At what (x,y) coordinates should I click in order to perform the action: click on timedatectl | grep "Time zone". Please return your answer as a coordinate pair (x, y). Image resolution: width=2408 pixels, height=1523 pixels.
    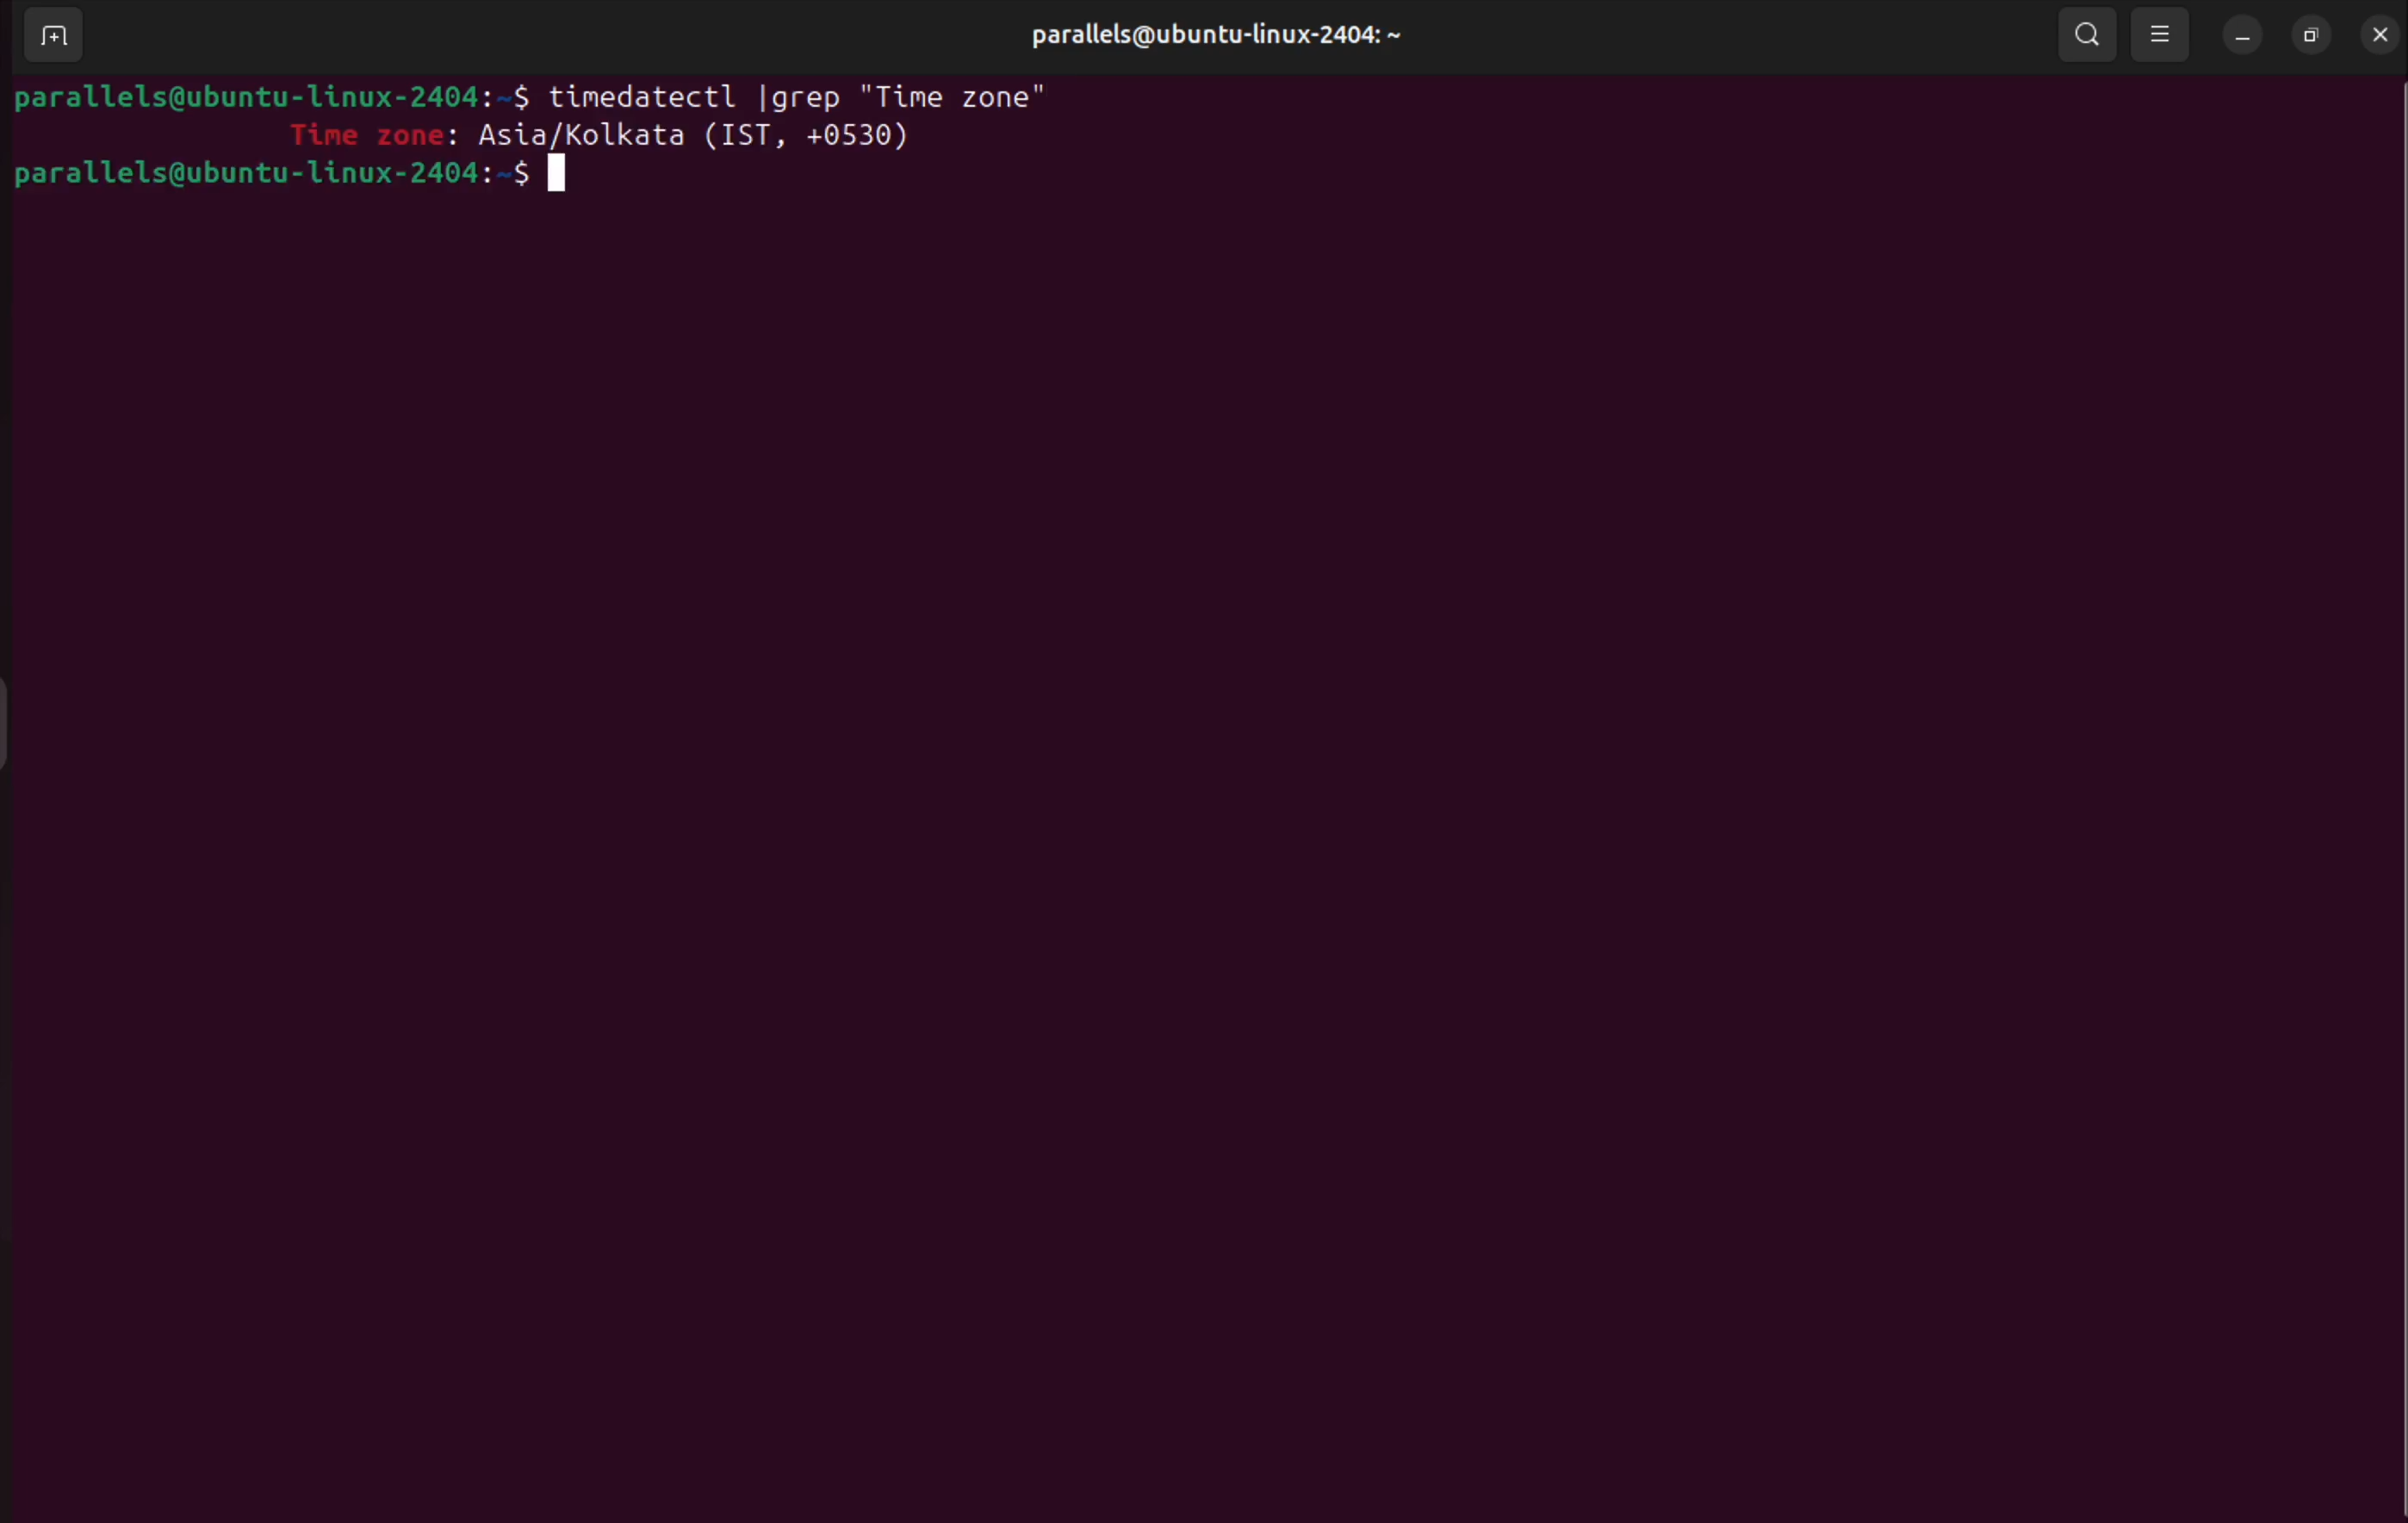
    Looking at the image, I should click on (804, 97).